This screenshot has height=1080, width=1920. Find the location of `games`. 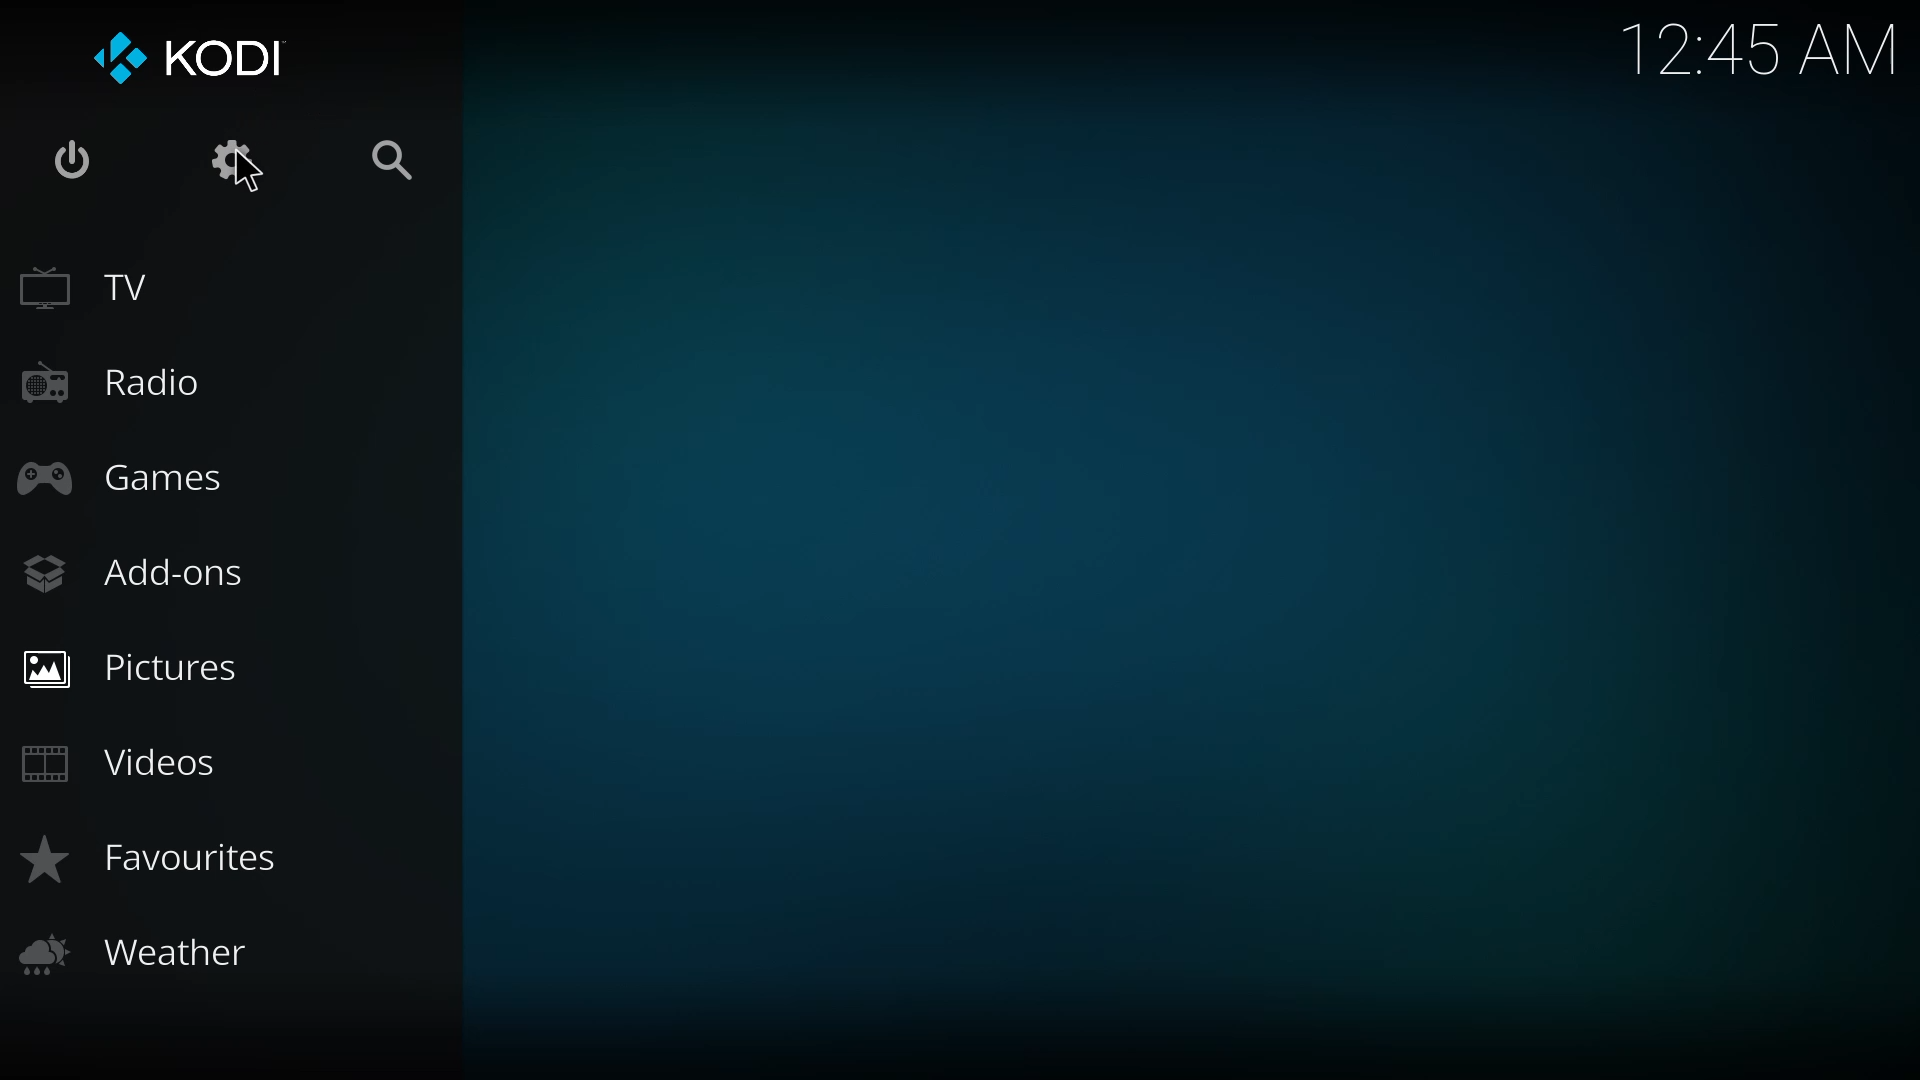

games is located at coordinates (133, 478).